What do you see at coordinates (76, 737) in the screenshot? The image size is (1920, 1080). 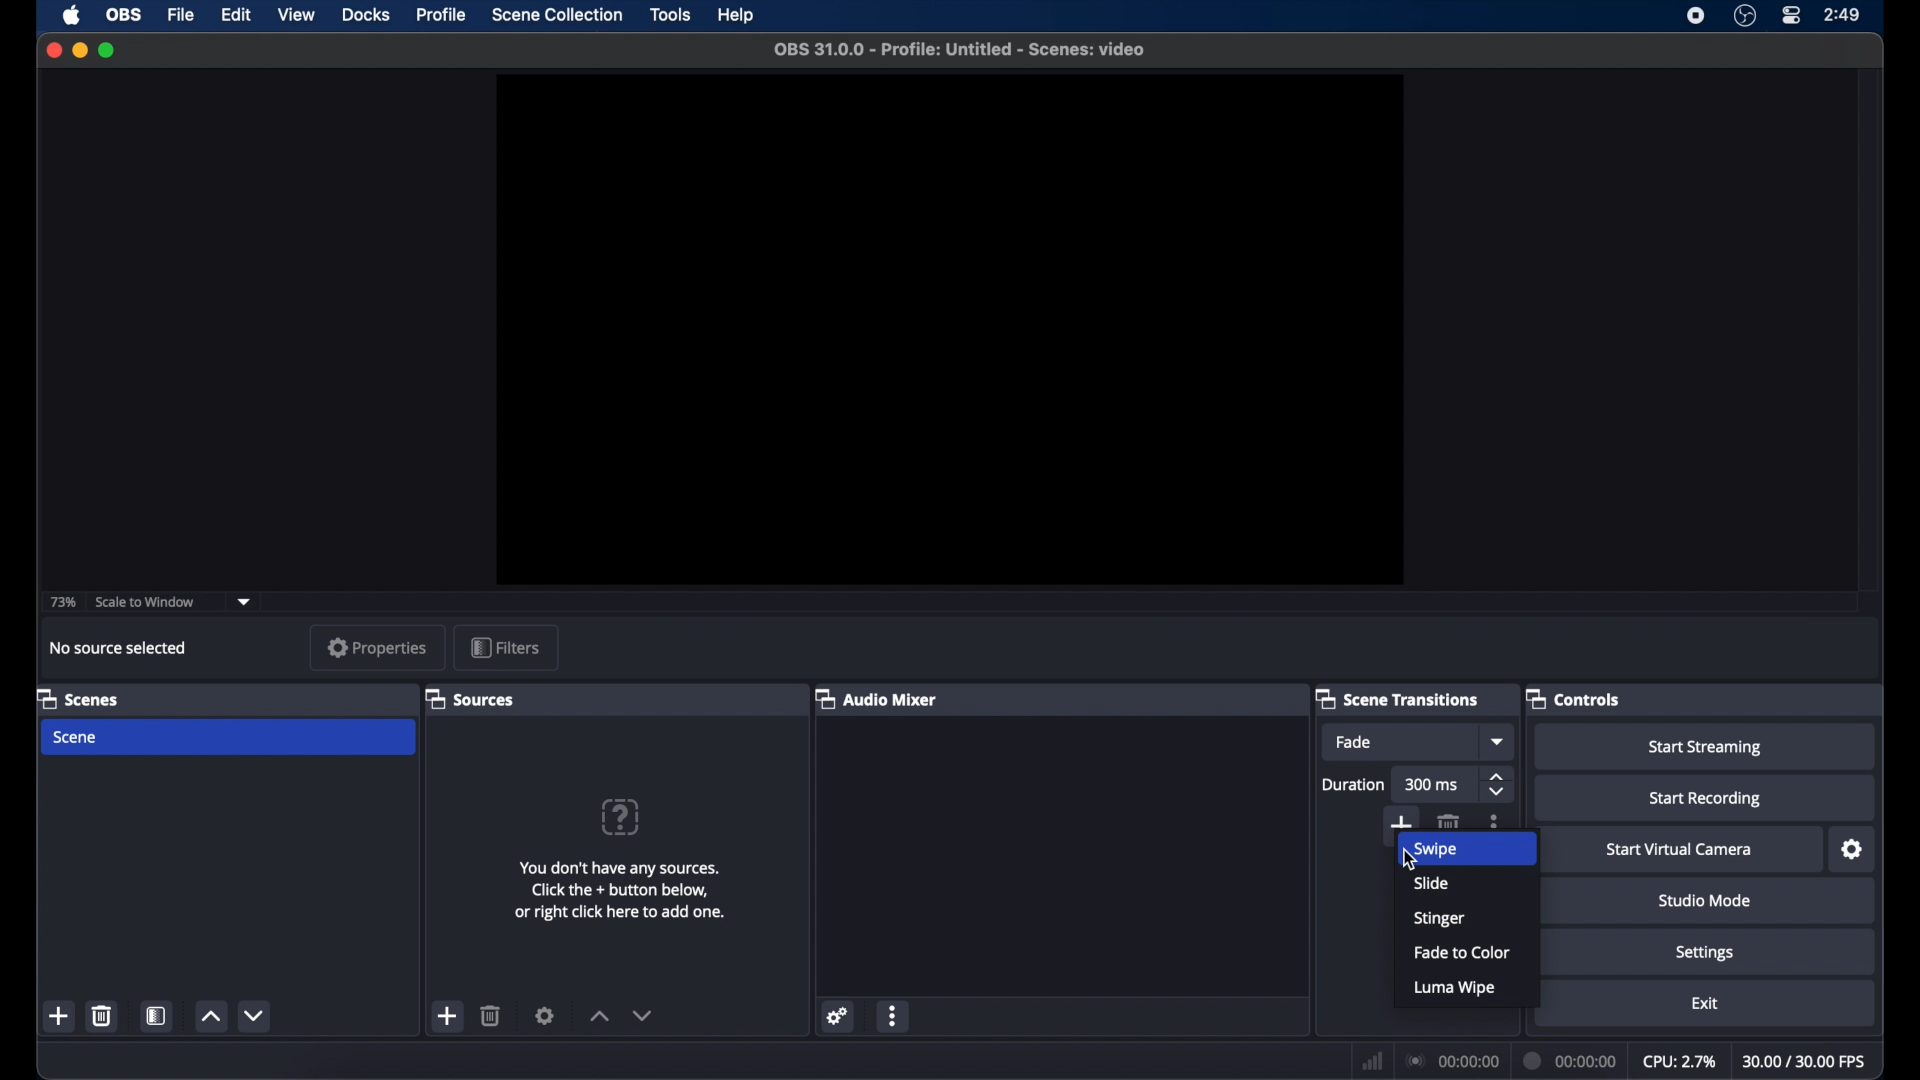 I see `scene` at bounding box center [76, 737].